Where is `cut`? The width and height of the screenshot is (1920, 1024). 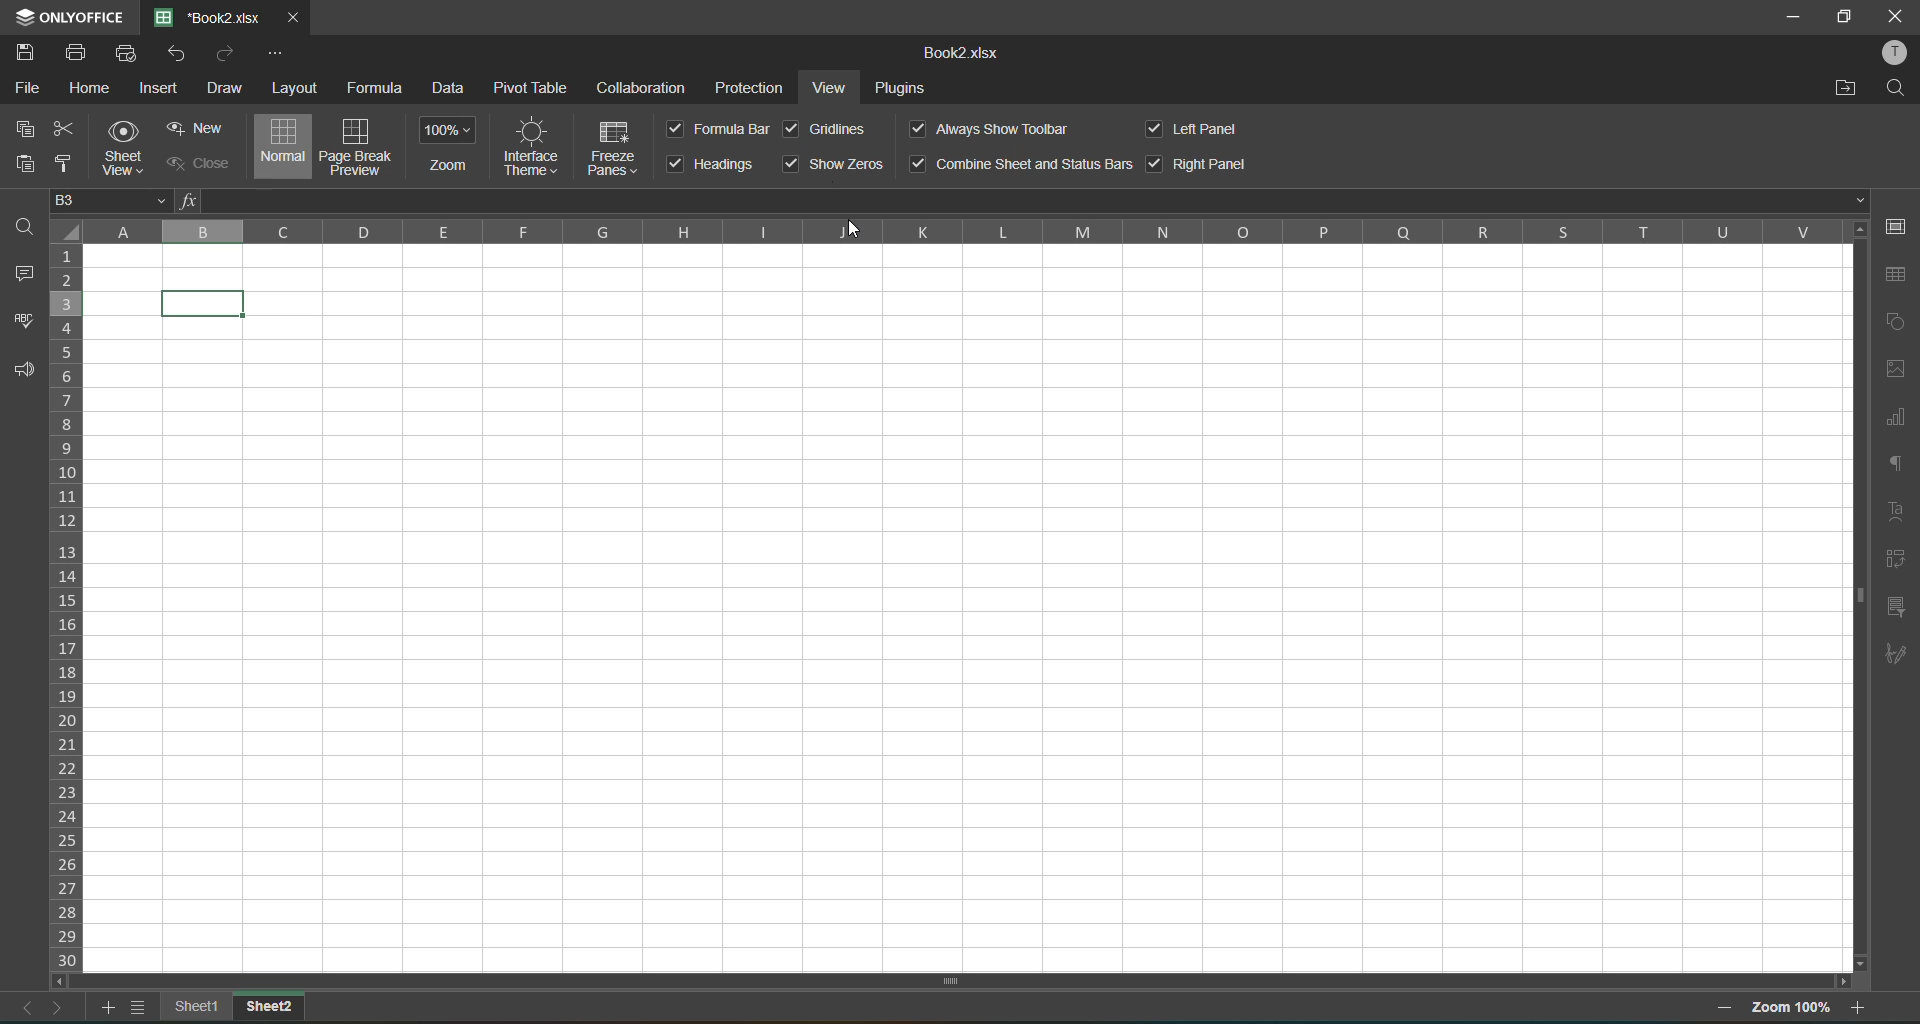
cut is located at coordinates (70, 130).